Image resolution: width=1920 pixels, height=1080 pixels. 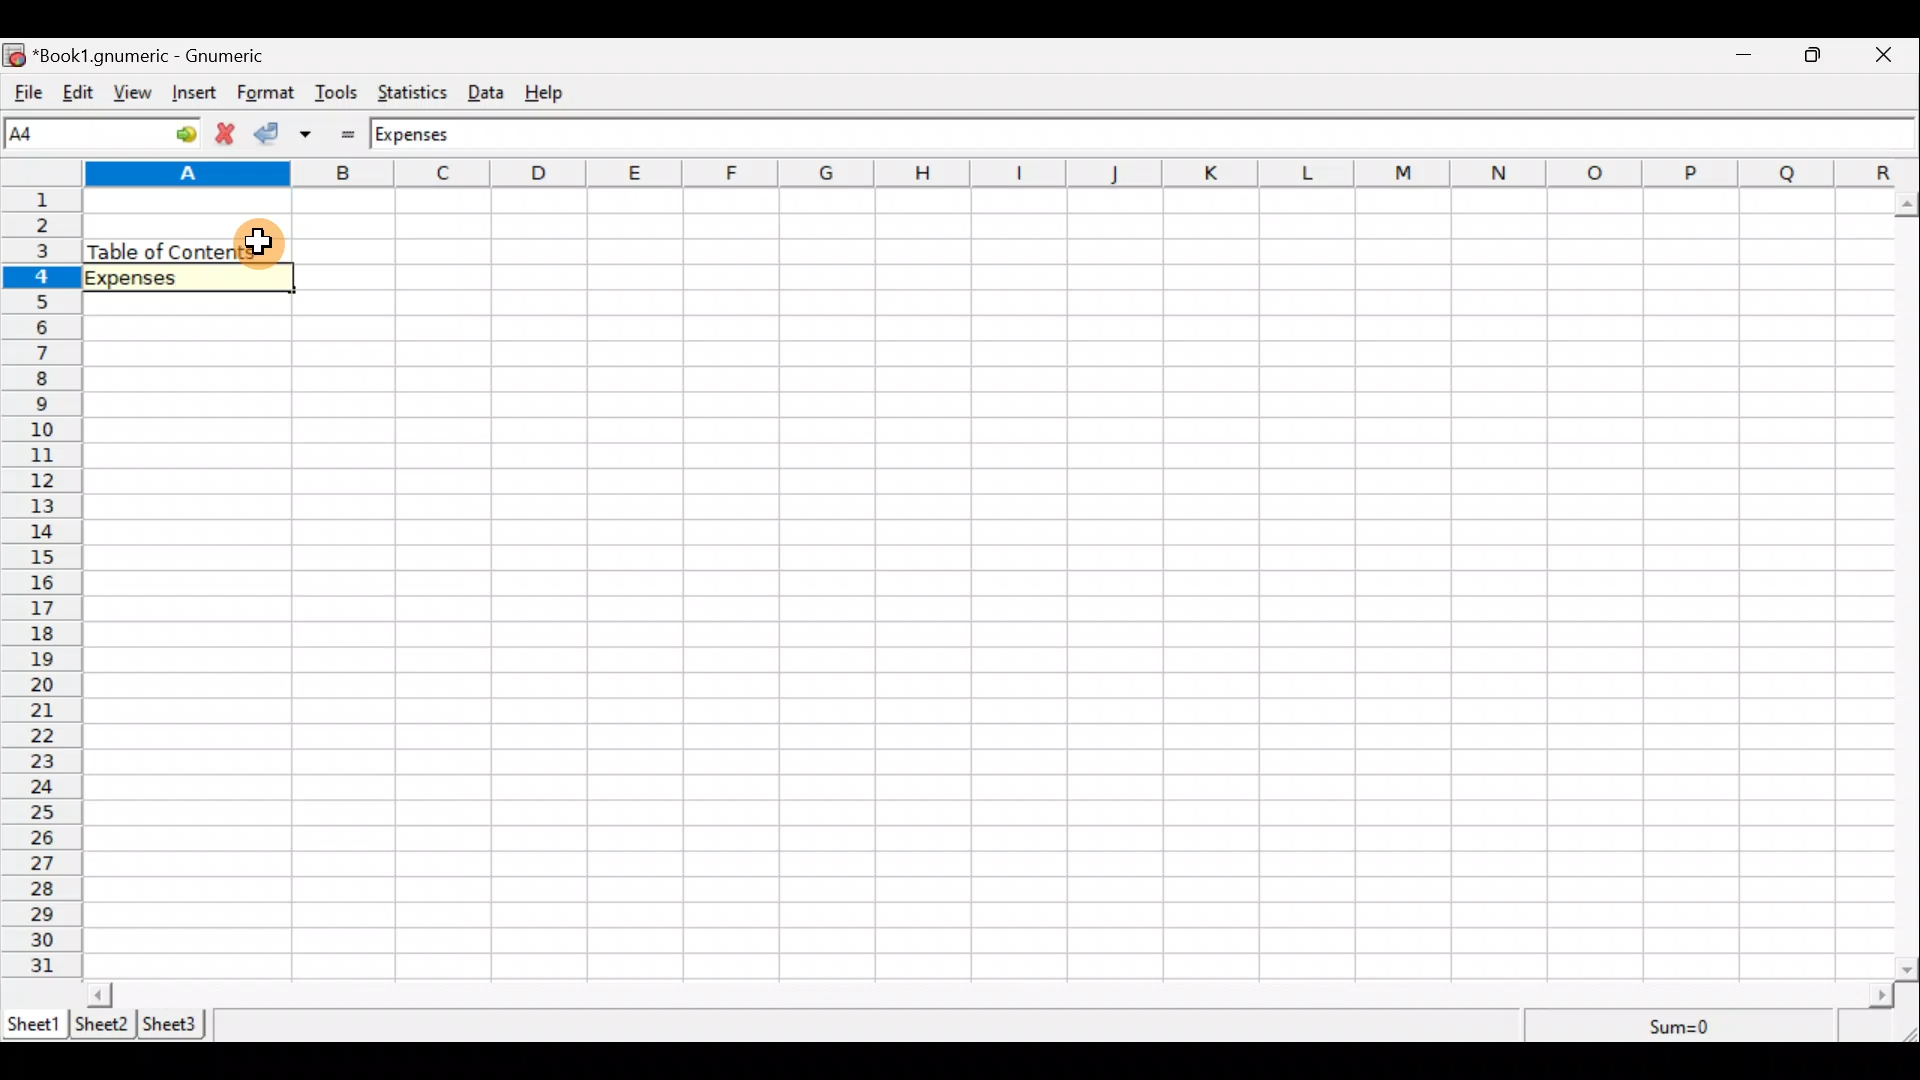 I want to click on Selected cell "Expenses", so click(x=191, y=277).